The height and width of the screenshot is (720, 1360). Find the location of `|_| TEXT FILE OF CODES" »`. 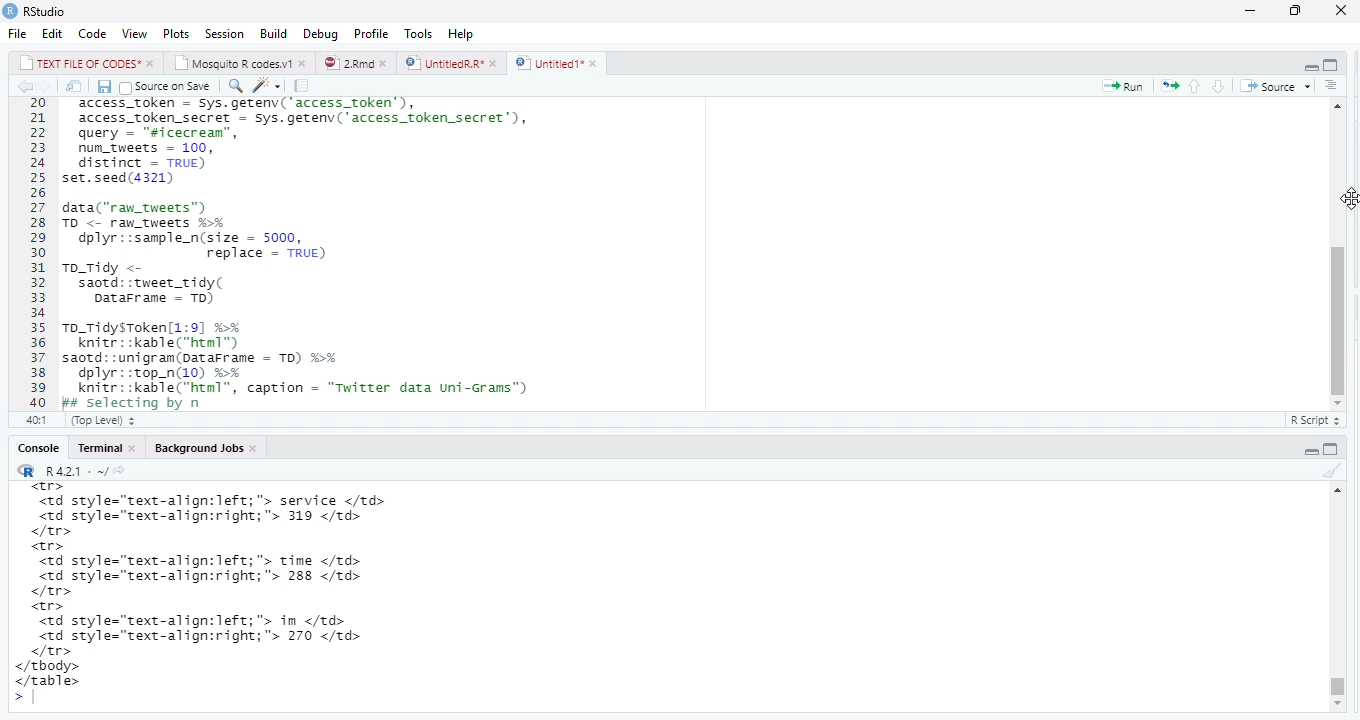

|_| TEXT FILE OF CODES" » is located at coordinates (76, 62).